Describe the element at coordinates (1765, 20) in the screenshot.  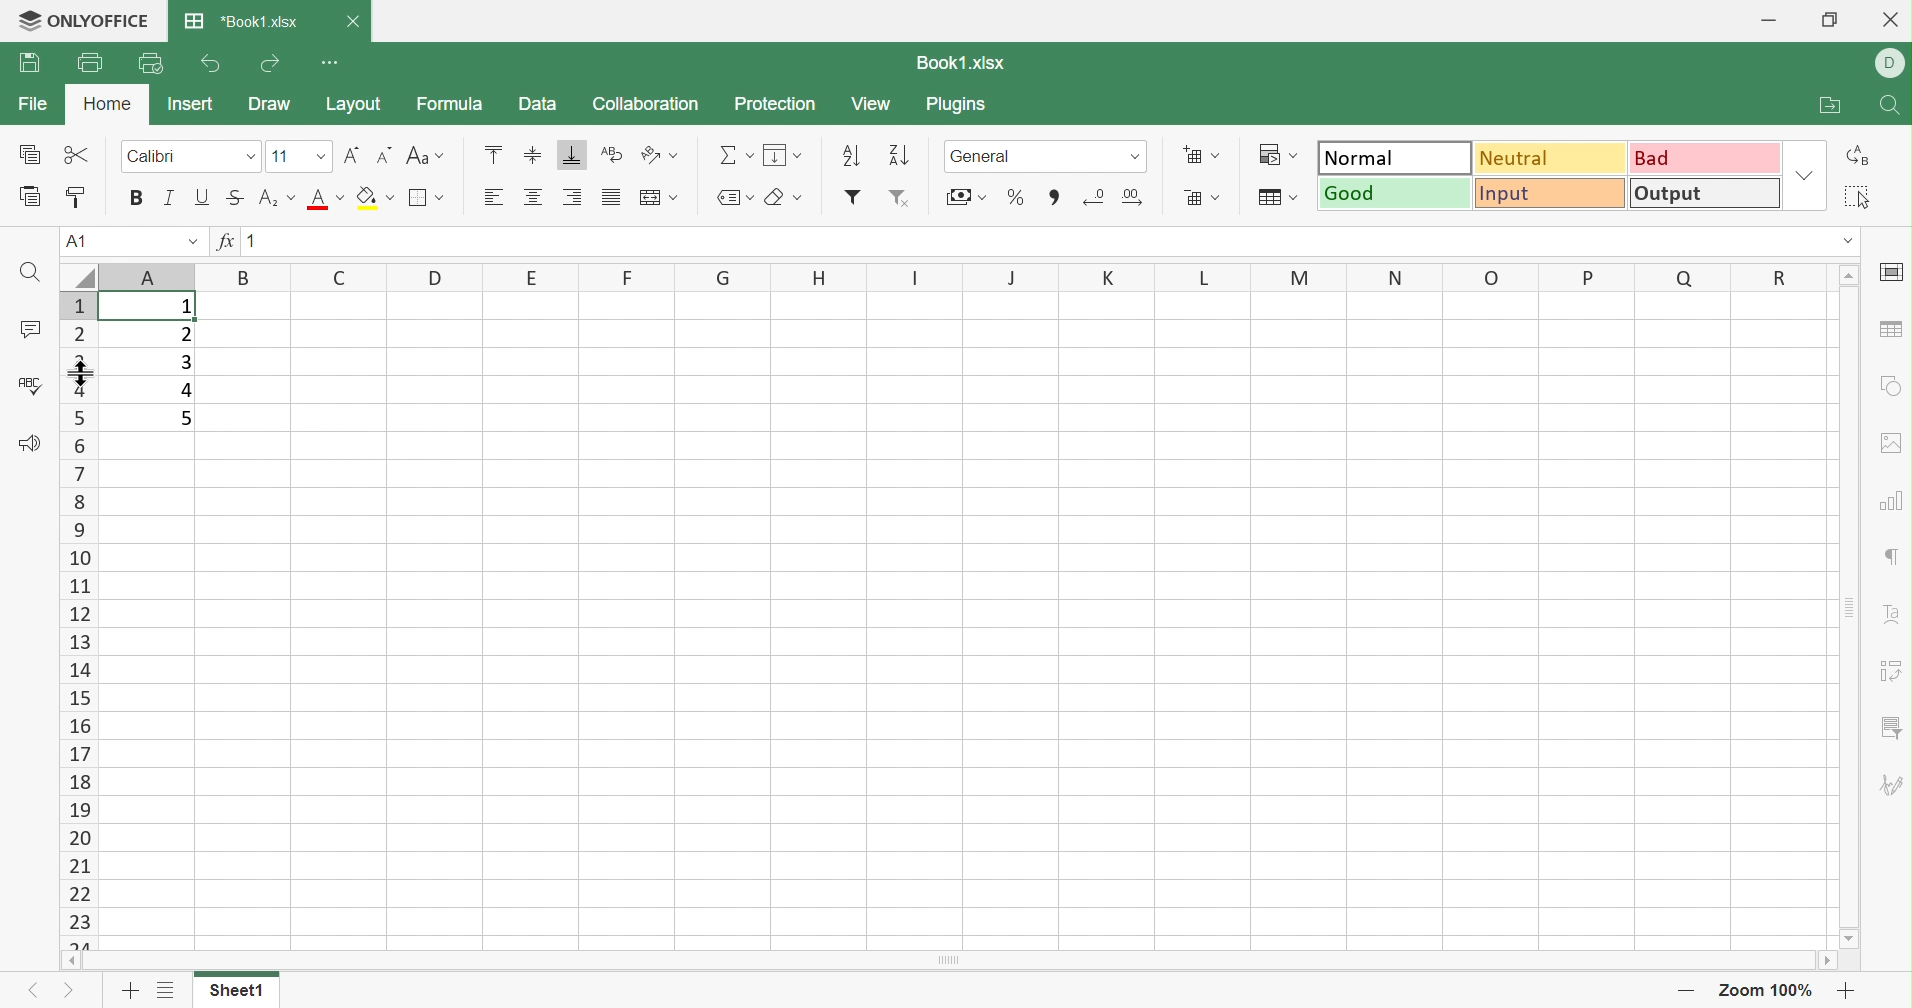
I see `Minimize` at that location.